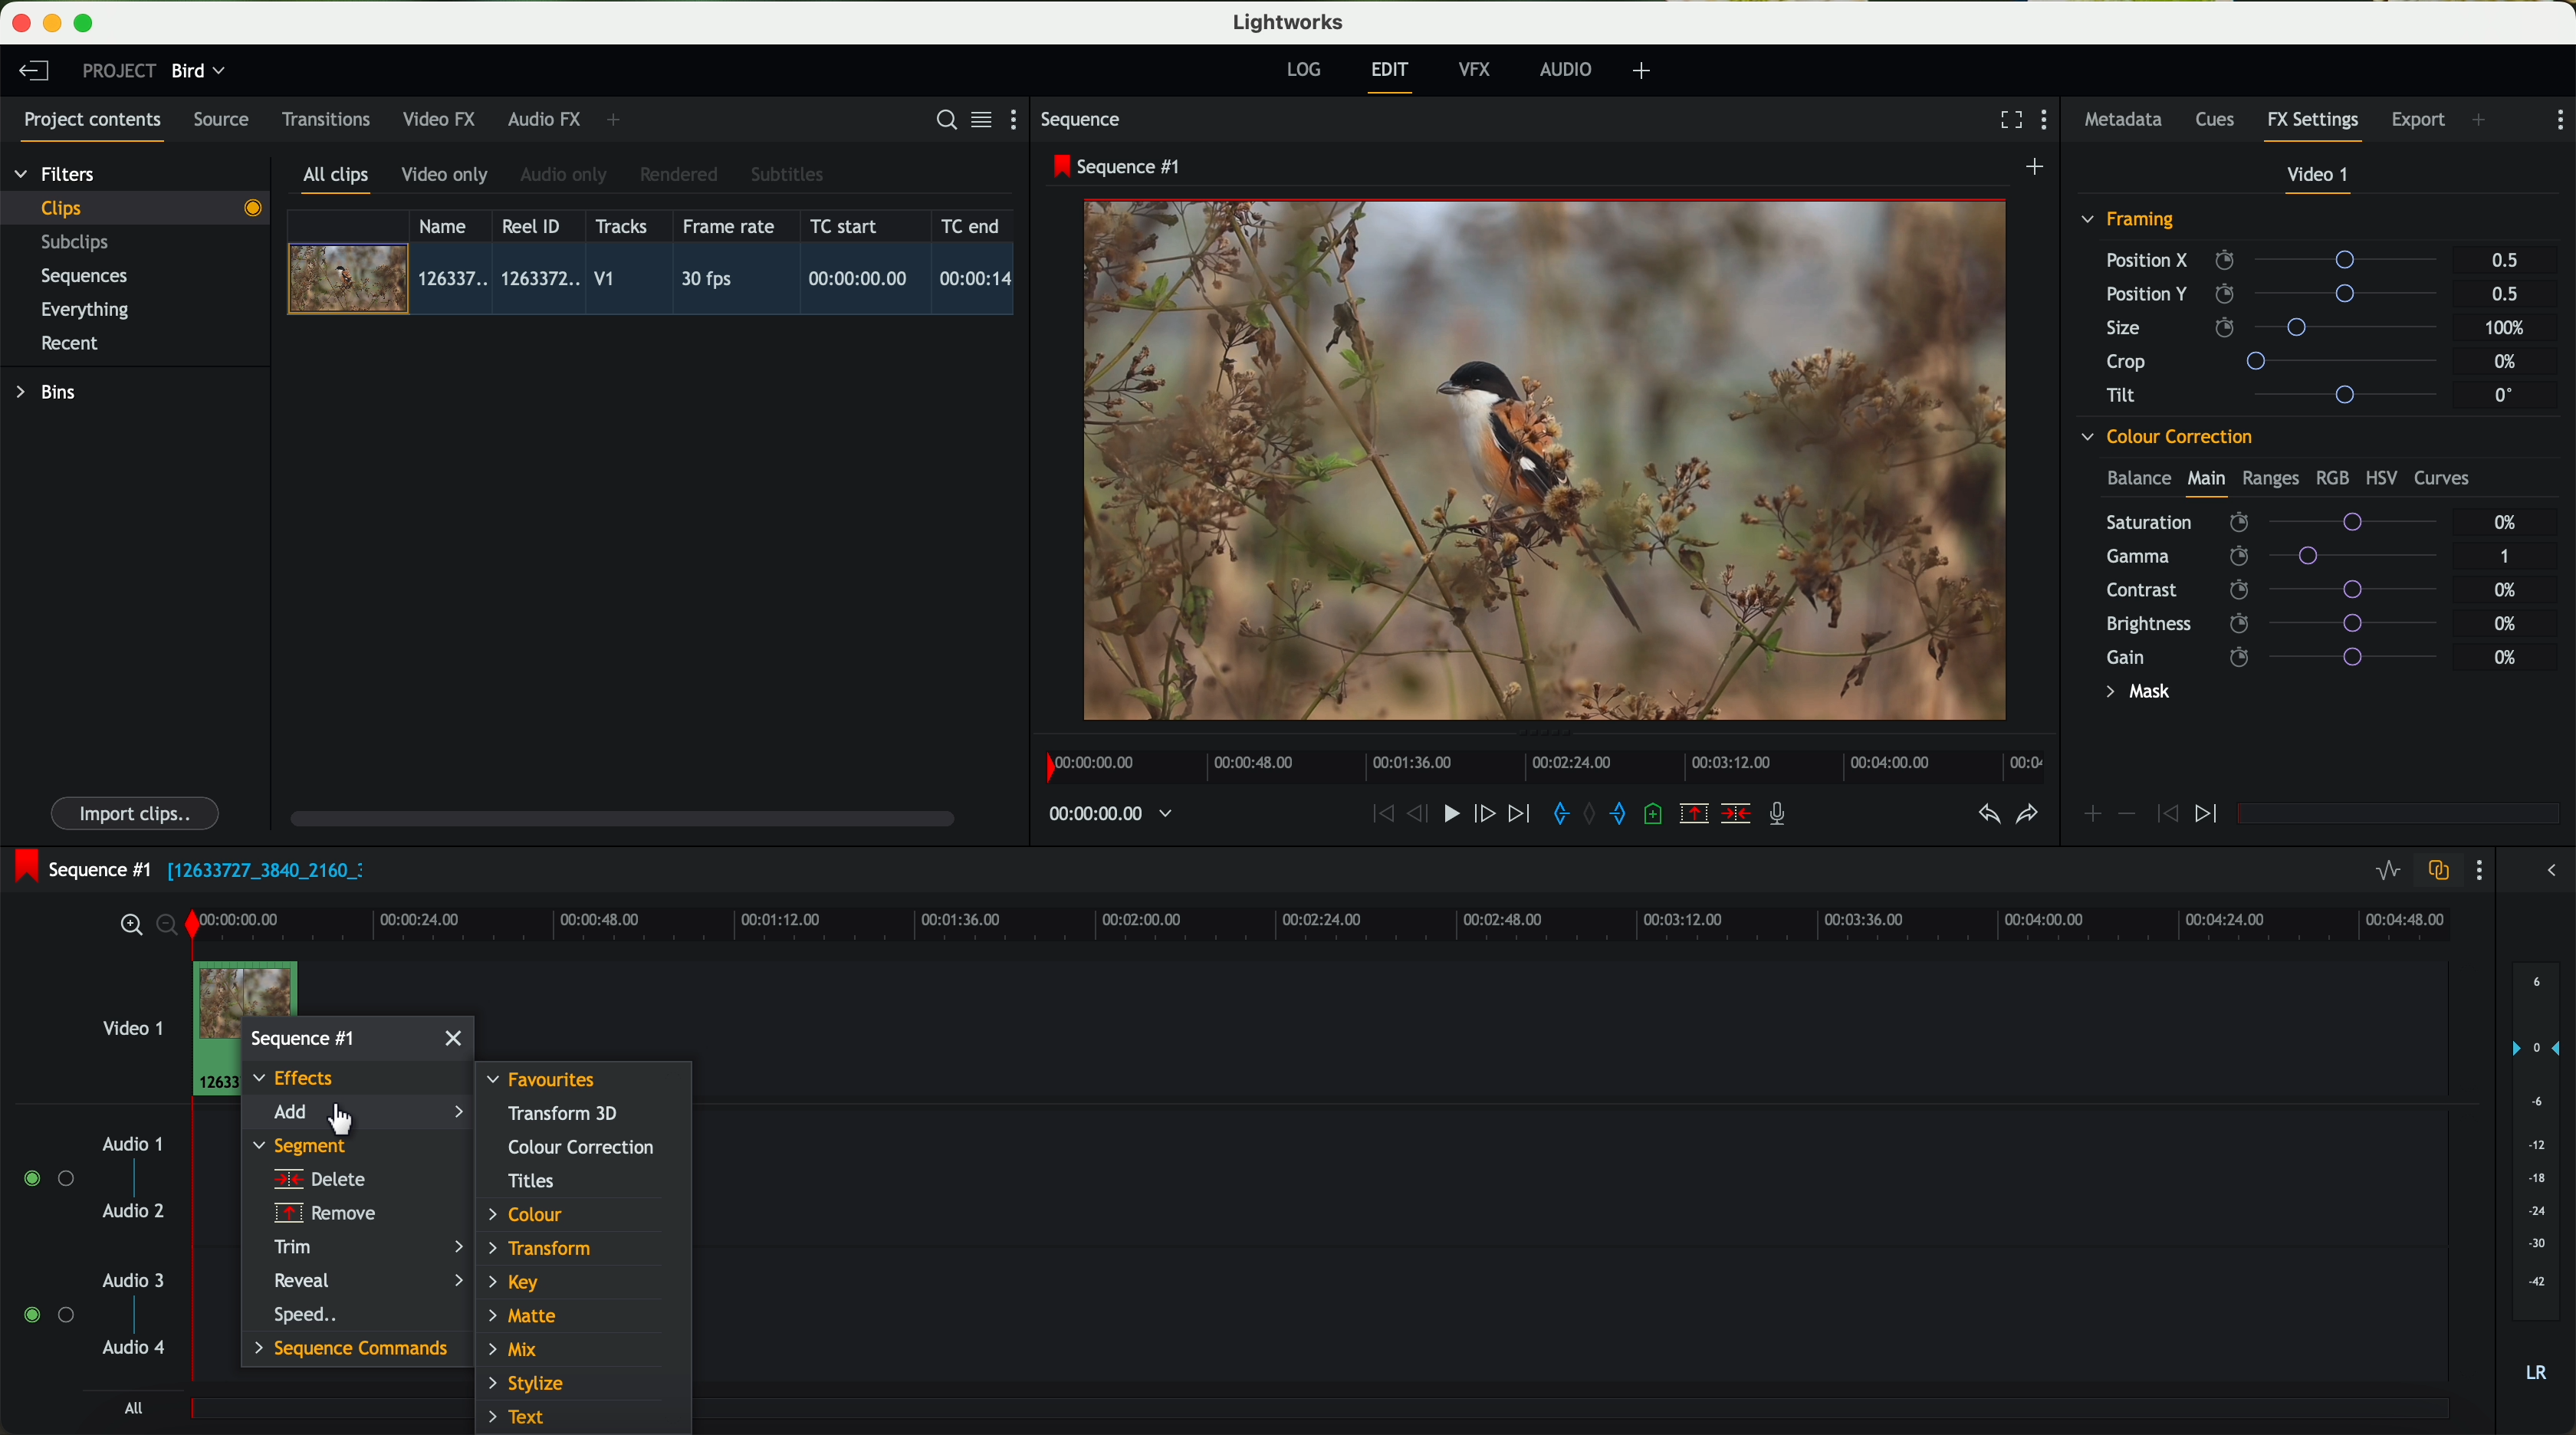 Image resolution: width=2576 pixels, height=1435 pixels. I want to click on create a new sequence, so click(2038, 168).